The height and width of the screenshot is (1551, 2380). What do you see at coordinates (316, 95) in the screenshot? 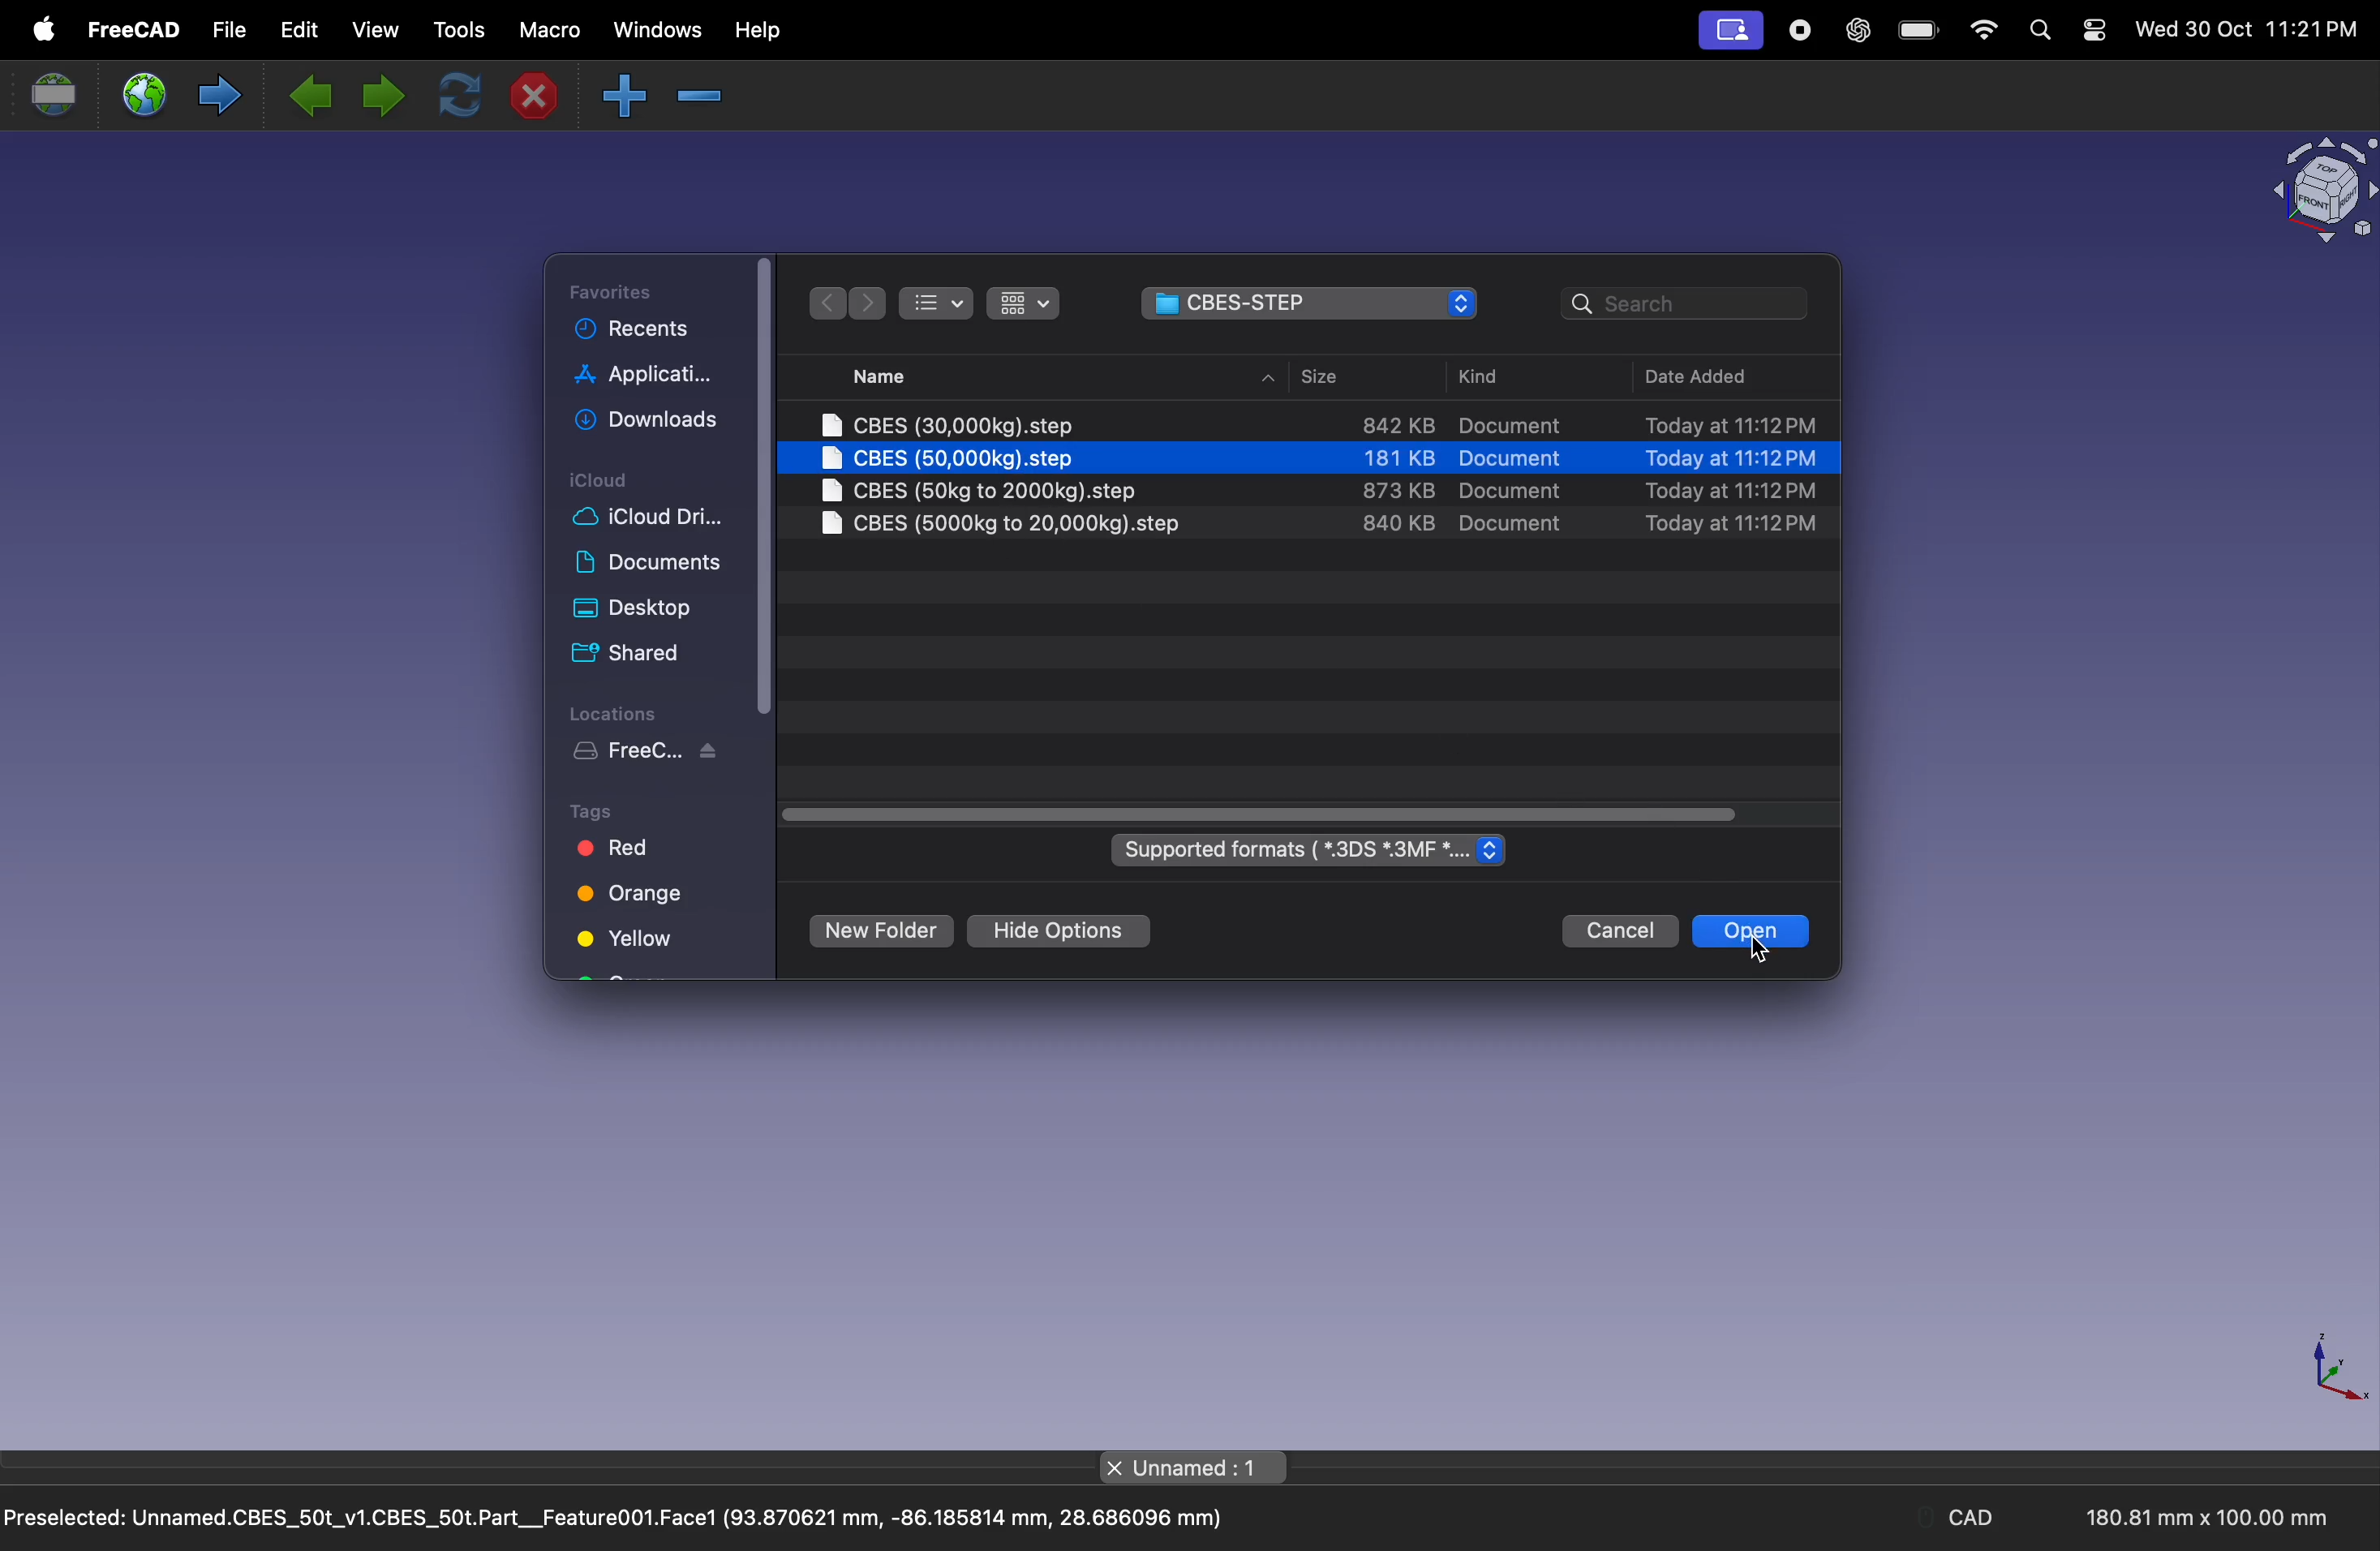
I see `previous page` at bounding box center [316, 95].